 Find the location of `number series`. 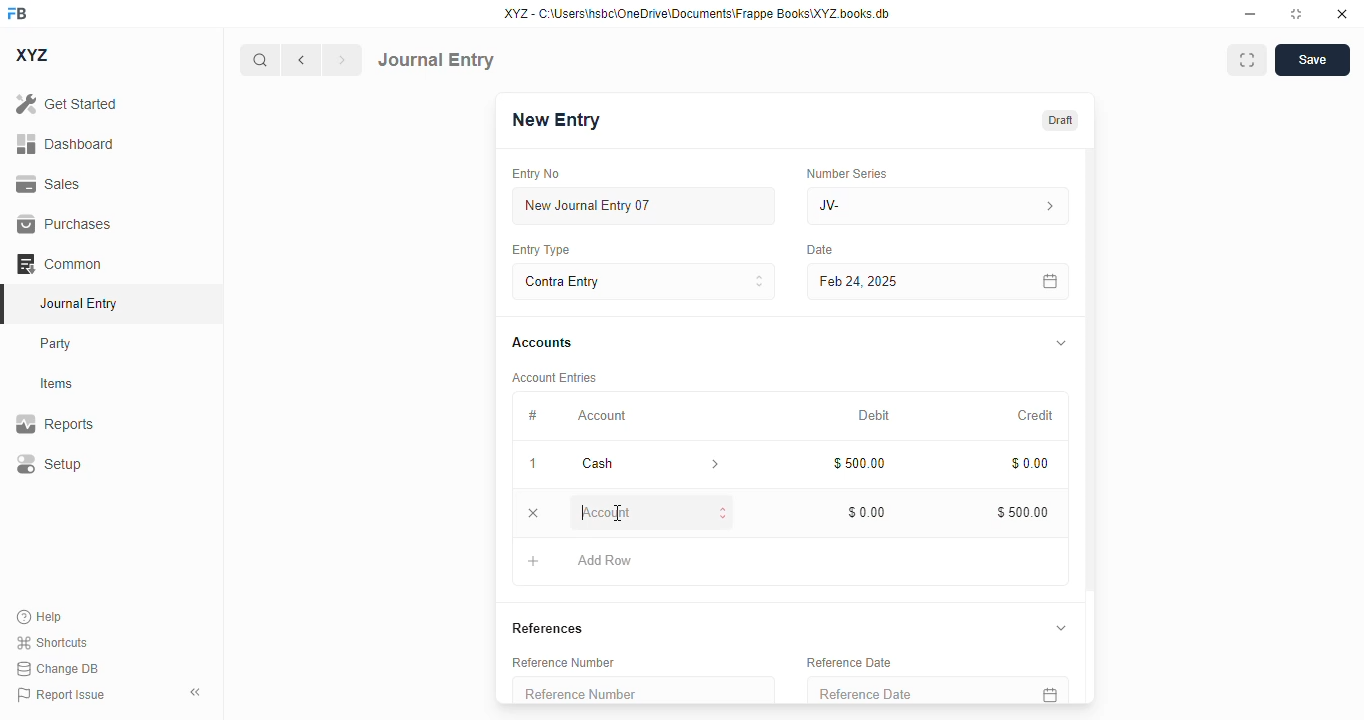

number series is located at coordinates (849, 173).